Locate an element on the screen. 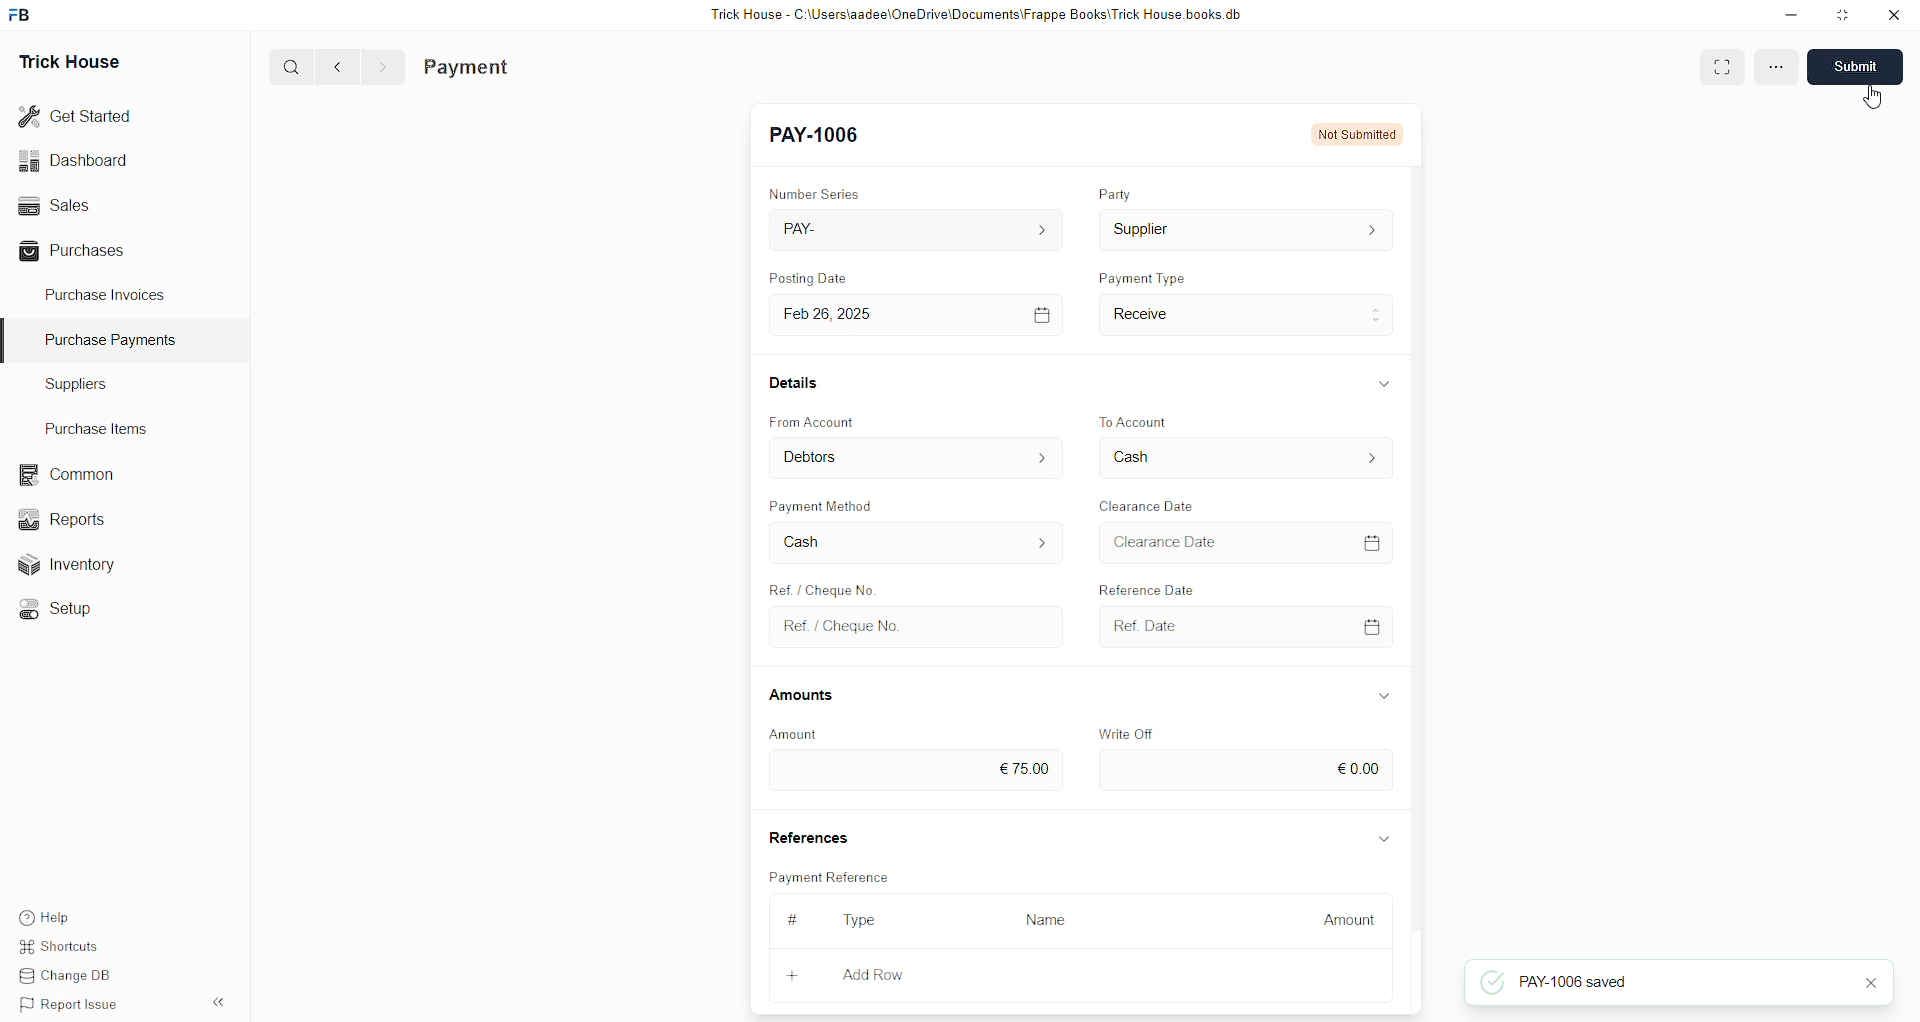 This screenshot has height=1022, width=1920. Add Row is located at coordinates (872, 974).